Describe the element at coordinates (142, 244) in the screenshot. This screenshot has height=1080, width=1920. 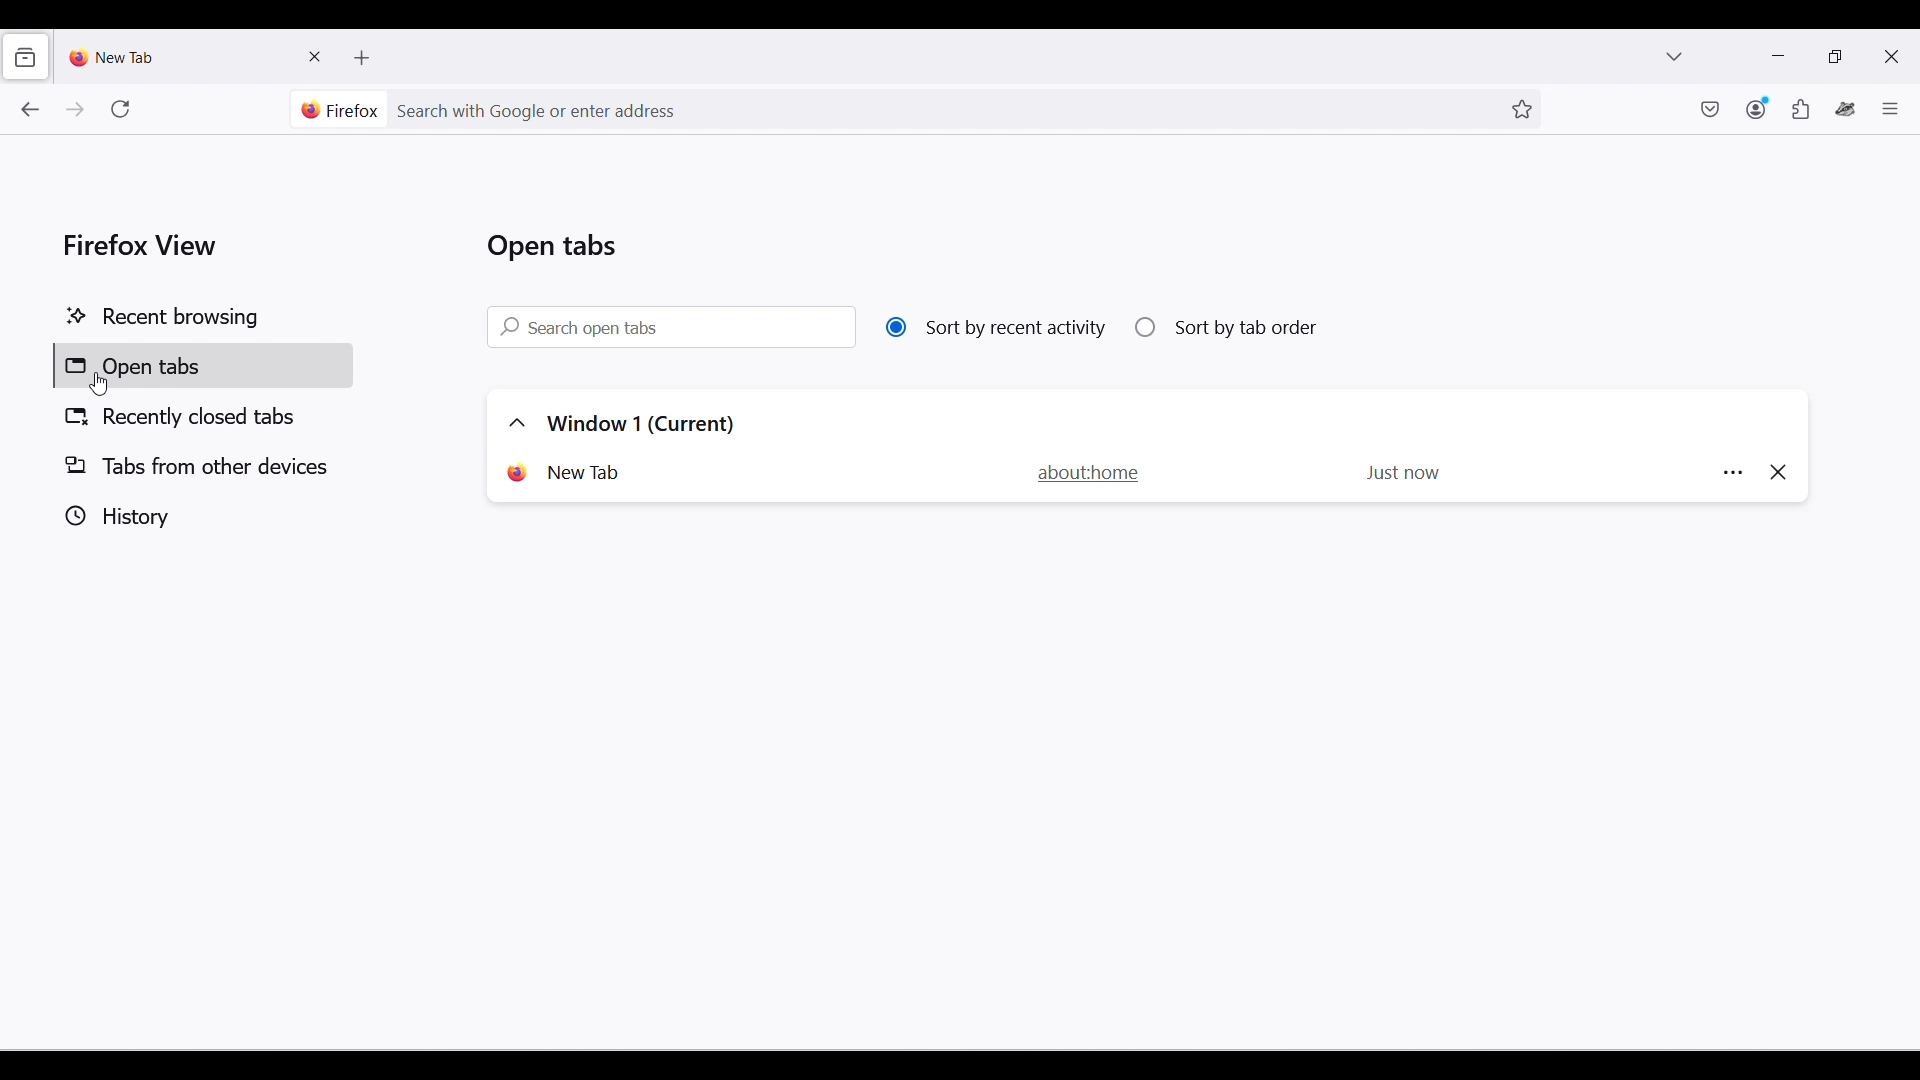
I see `List title - Firefox View` at that location.